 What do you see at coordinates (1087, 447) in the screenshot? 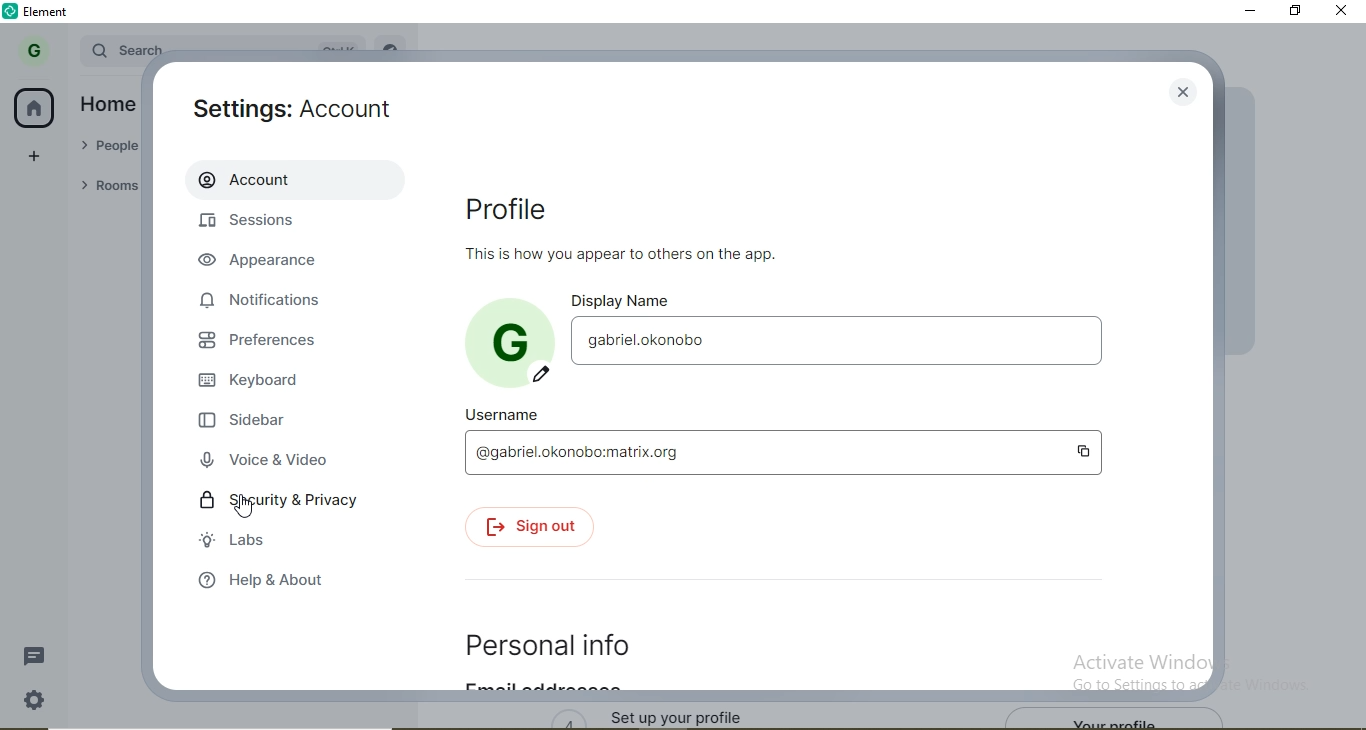
I see `copy` at bounding box center [1087, 447].